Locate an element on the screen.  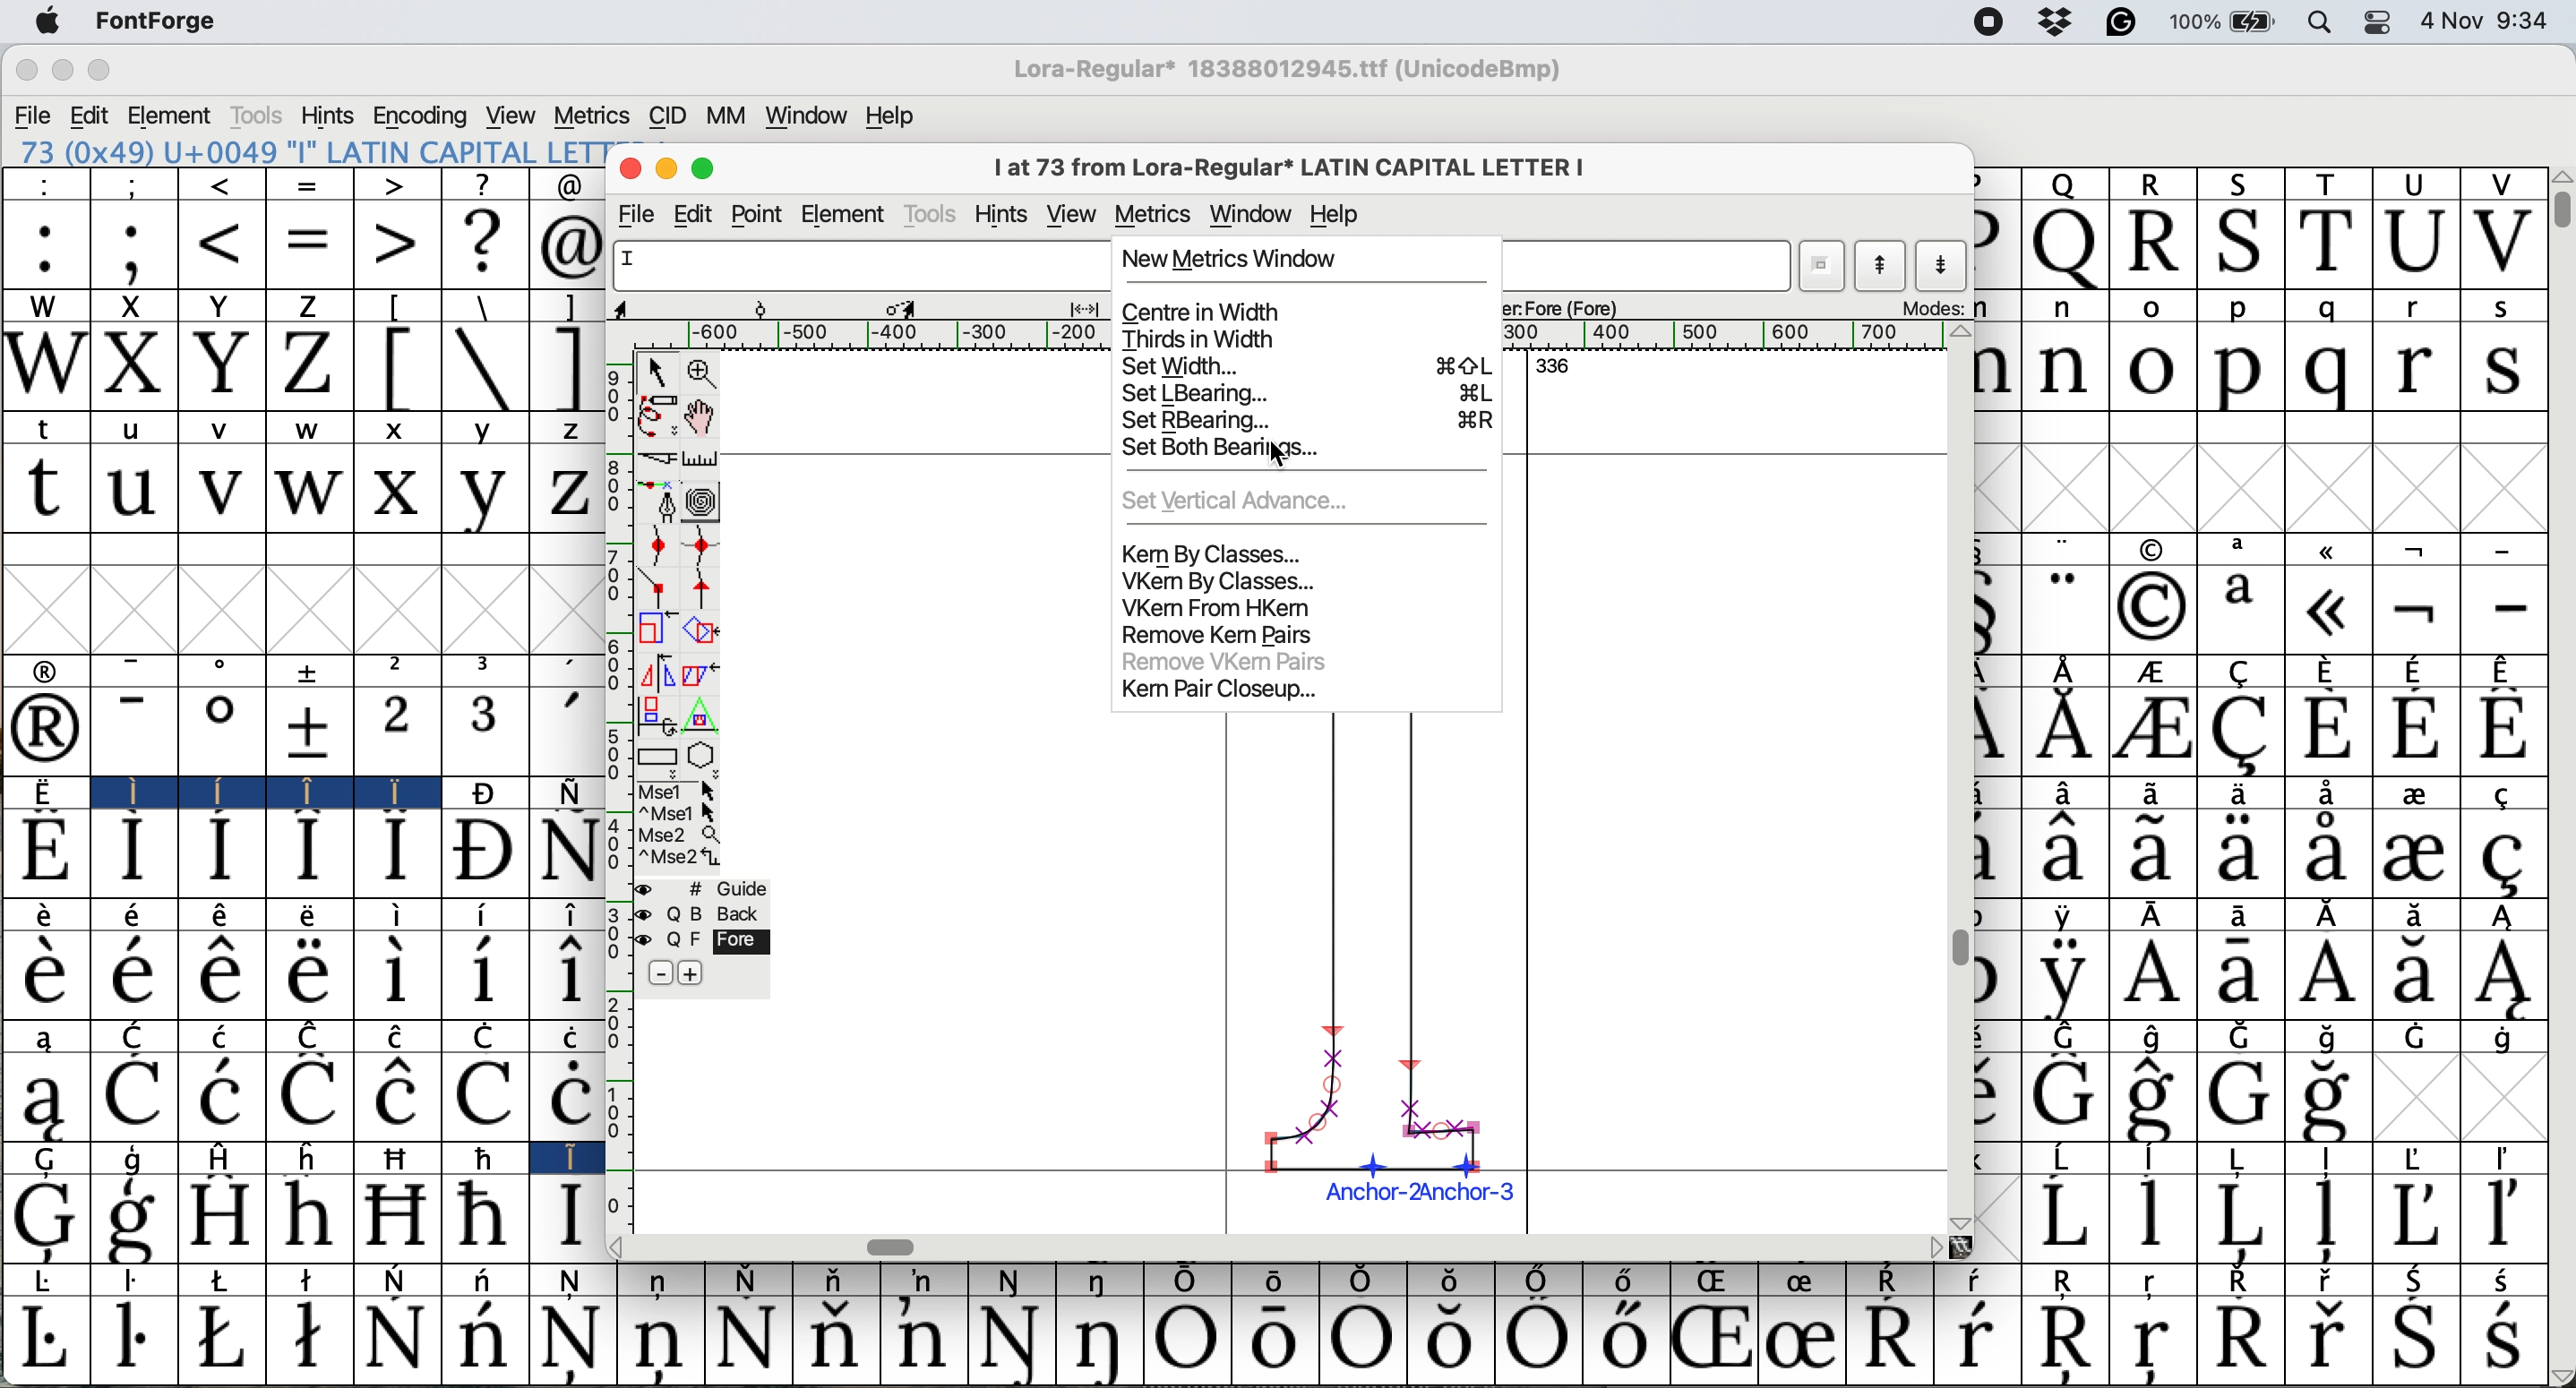
view is located at coordinates (1077, 211).